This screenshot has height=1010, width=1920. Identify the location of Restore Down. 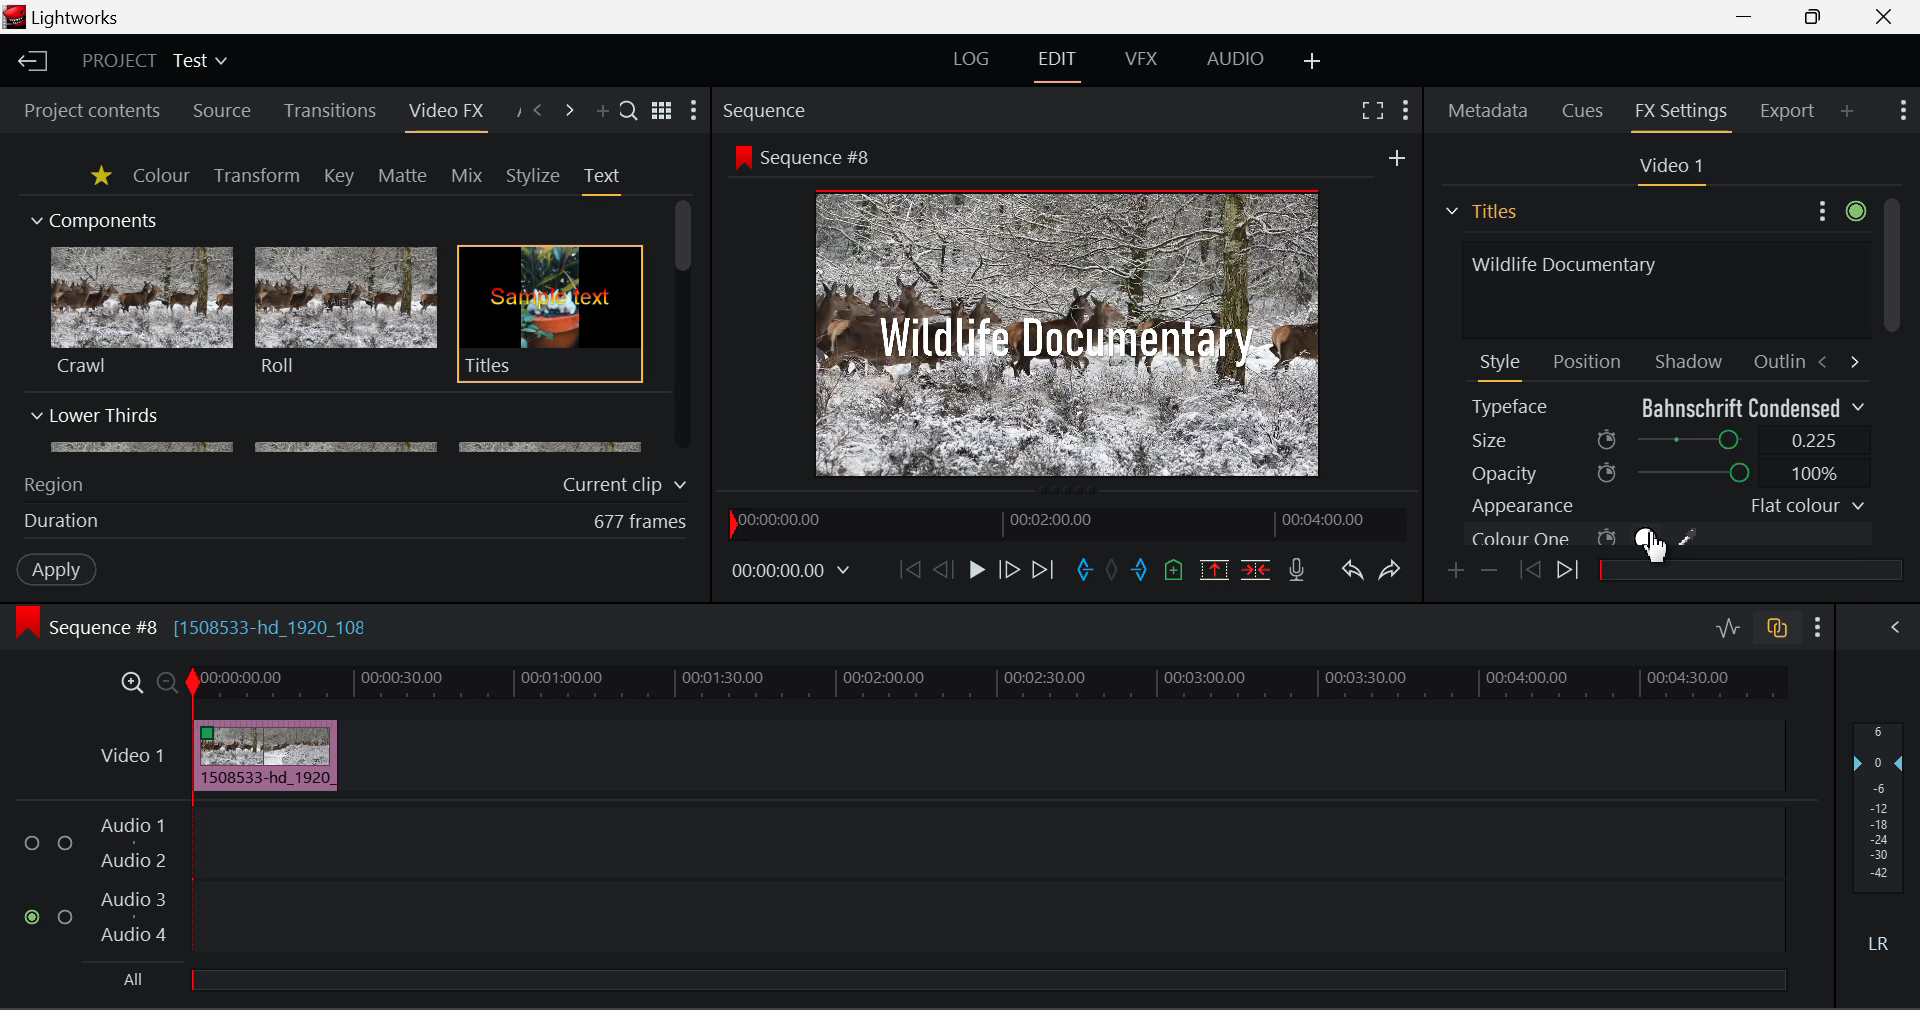
(1746, 14).